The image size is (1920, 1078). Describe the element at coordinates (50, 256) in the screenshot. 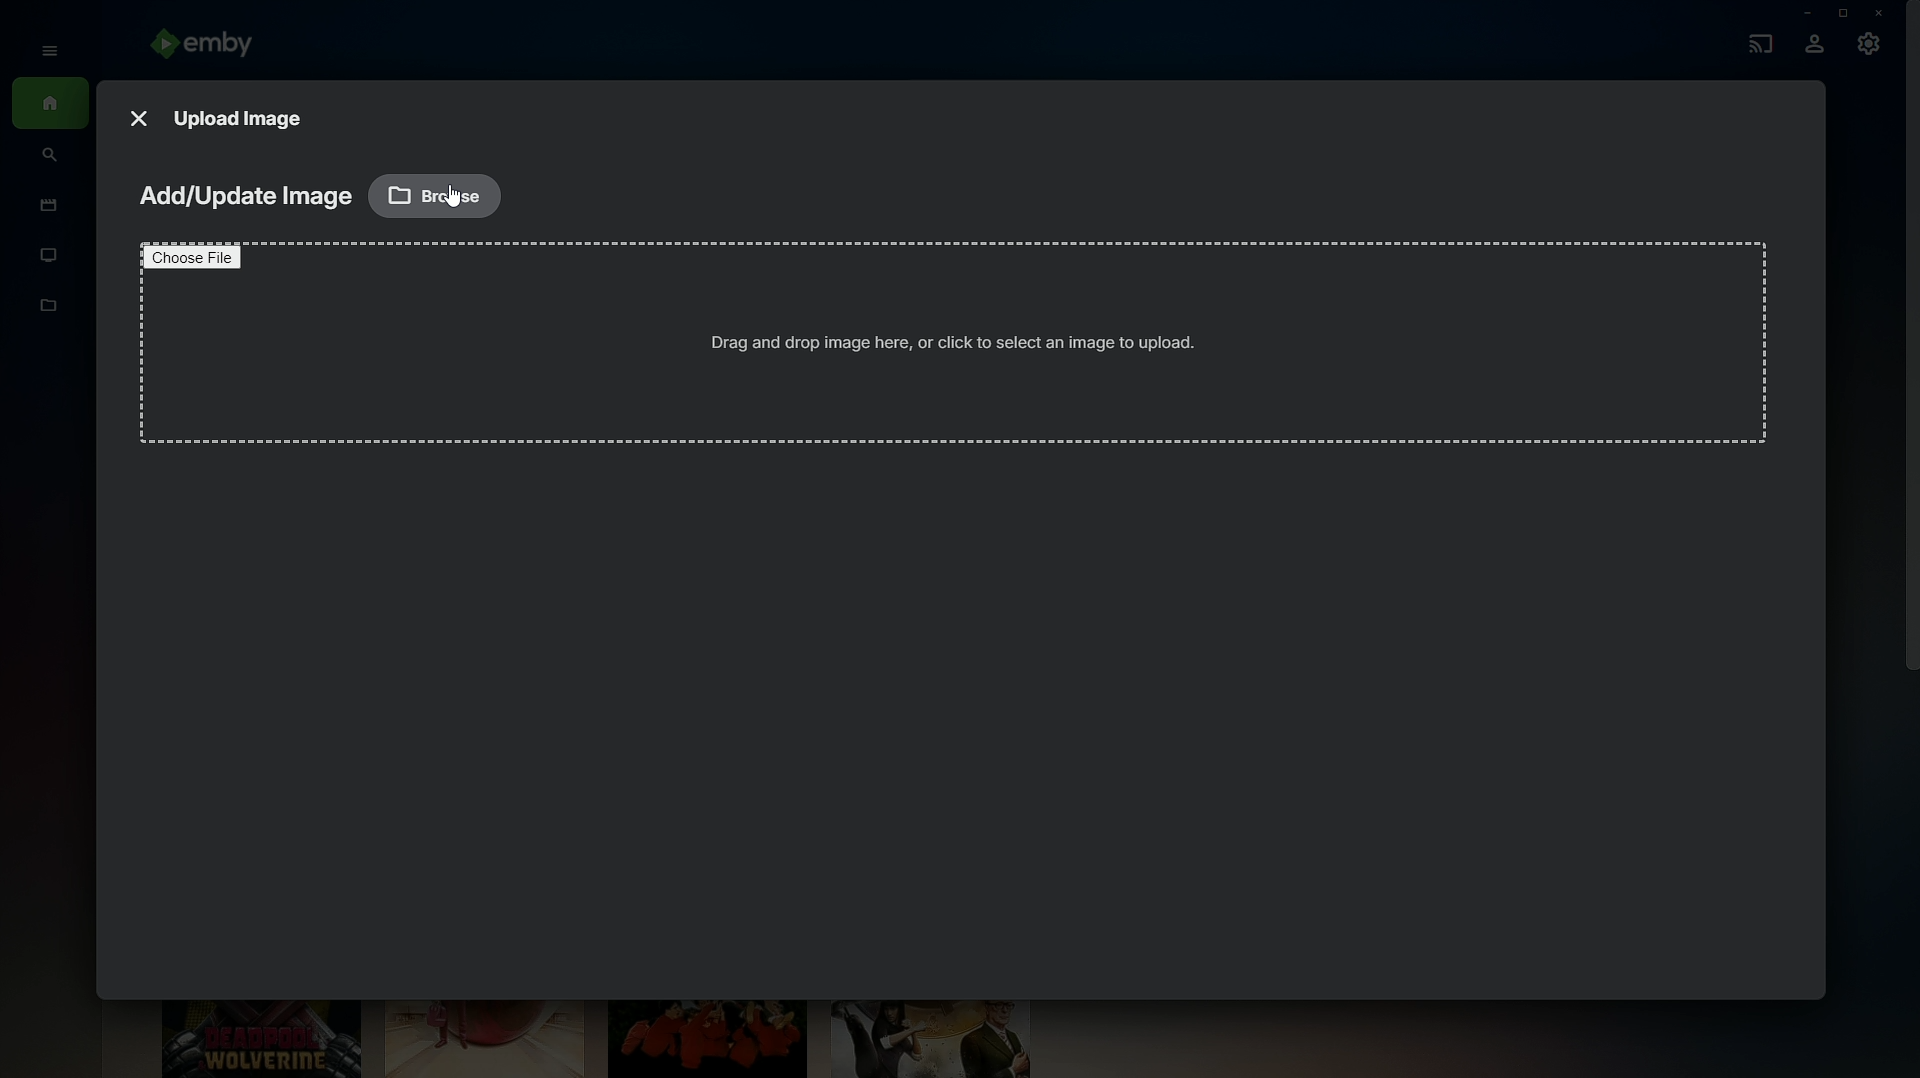

I see `TV Shows` at that location.